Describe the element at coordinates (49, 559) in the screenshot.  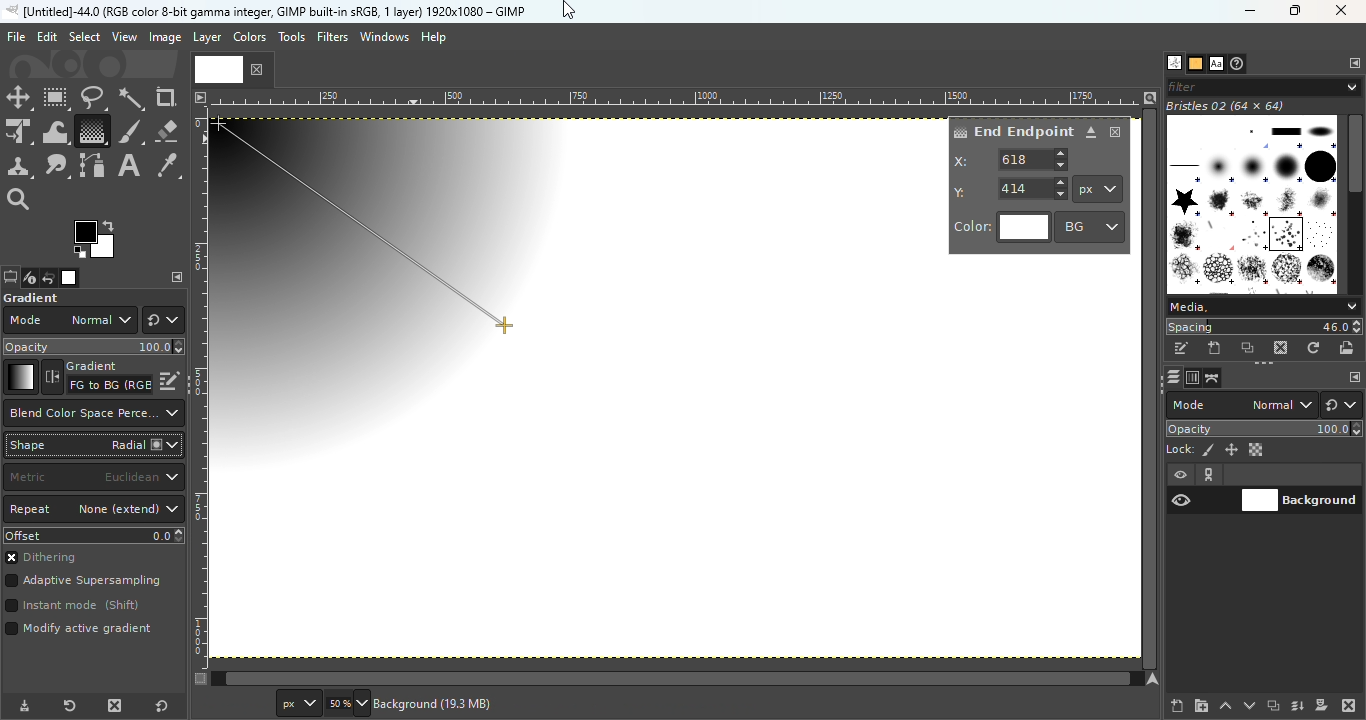
I see `Dithering` at that location.